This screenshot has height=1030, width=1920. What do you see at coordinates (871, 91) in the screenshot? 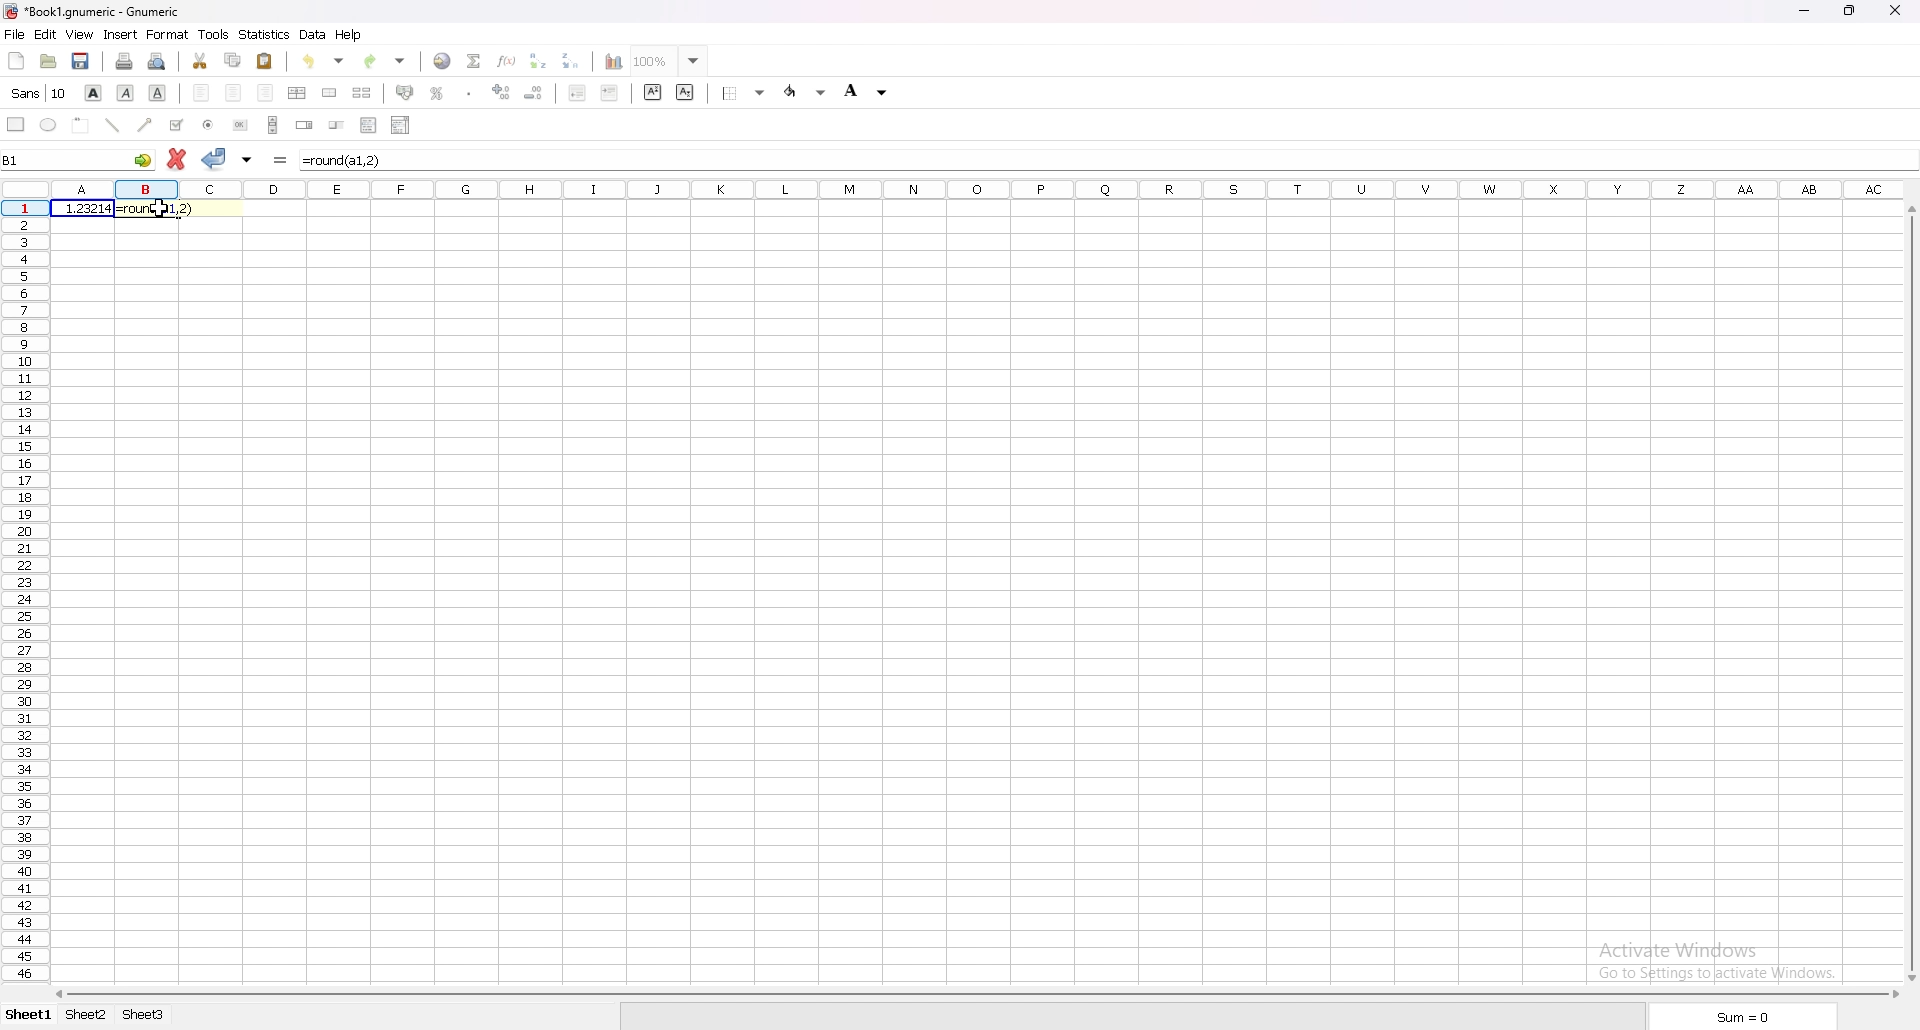
I see `background` at bounding box center [871, 91].